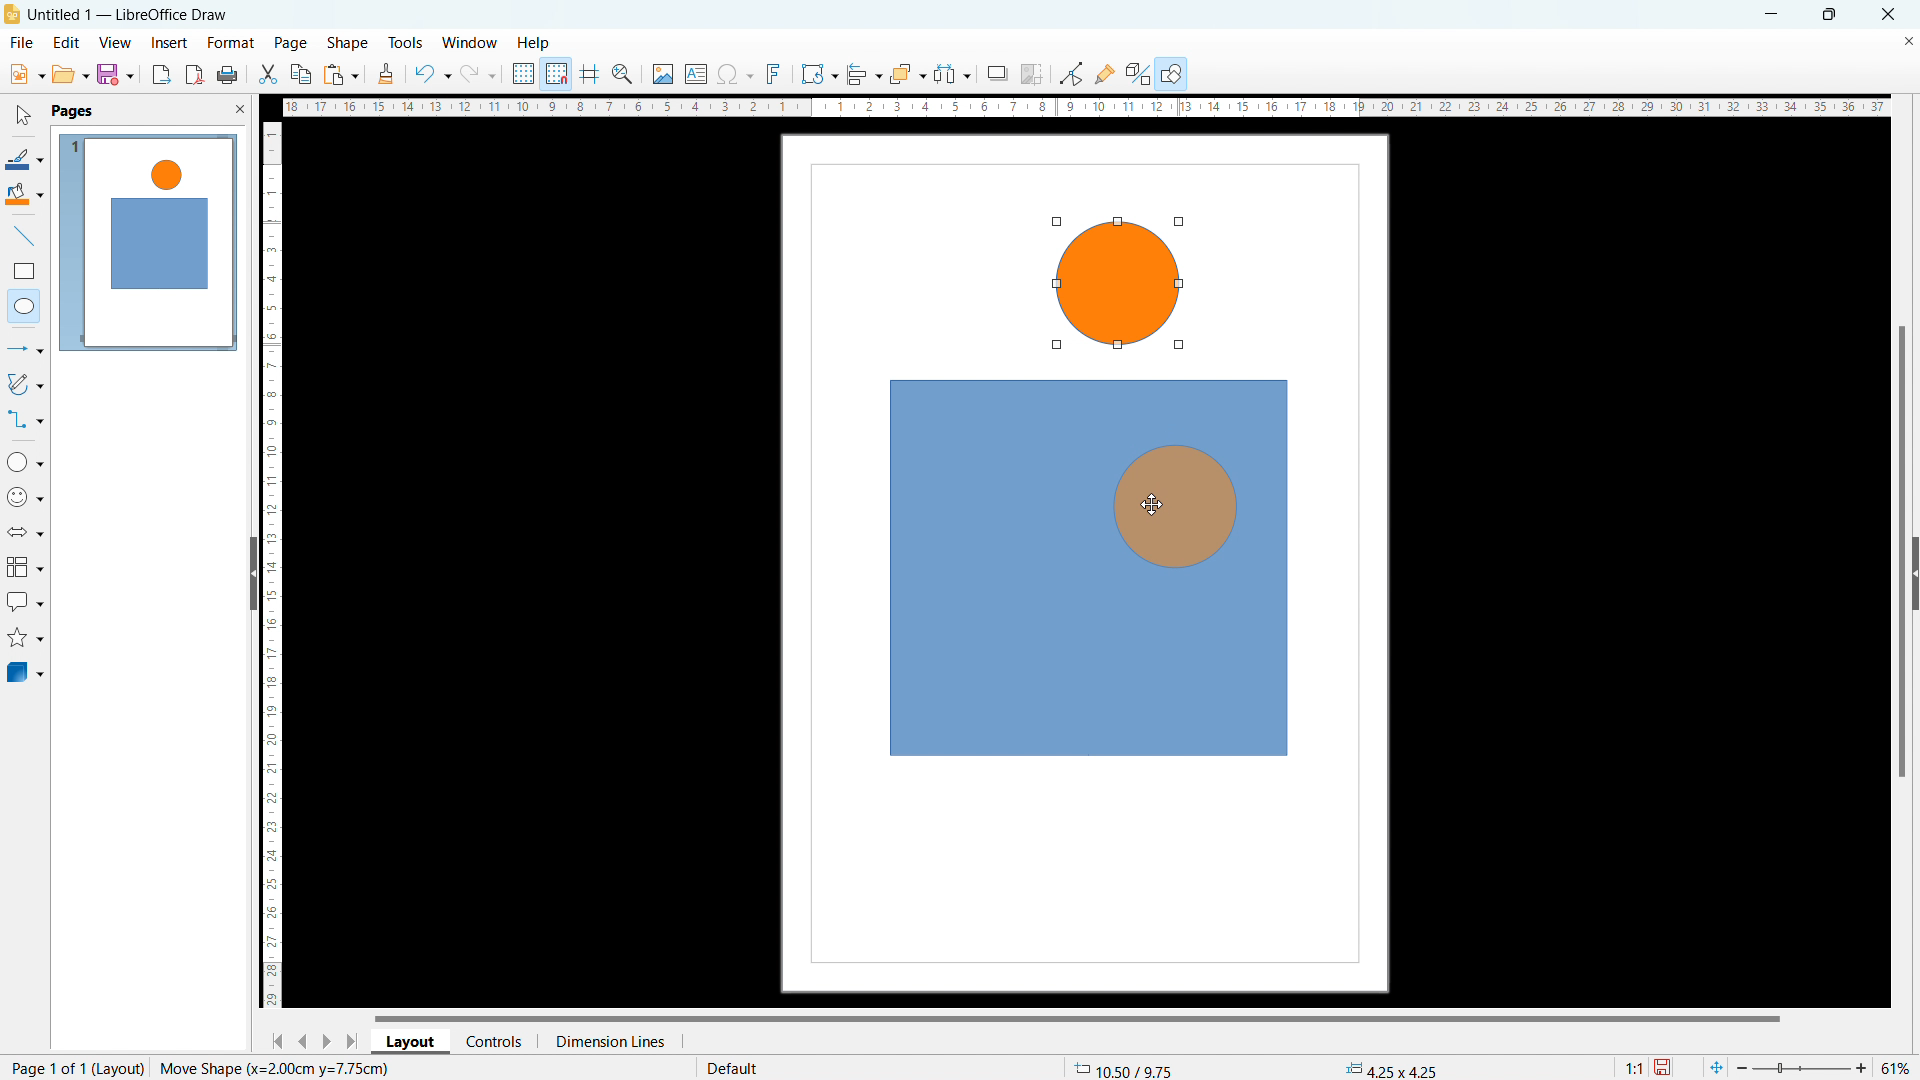 This screenshot has height=1080, width=1920. Describe the element at coordinates (1390, 1068) in the screenshot. I see `dimension changed` at that location.